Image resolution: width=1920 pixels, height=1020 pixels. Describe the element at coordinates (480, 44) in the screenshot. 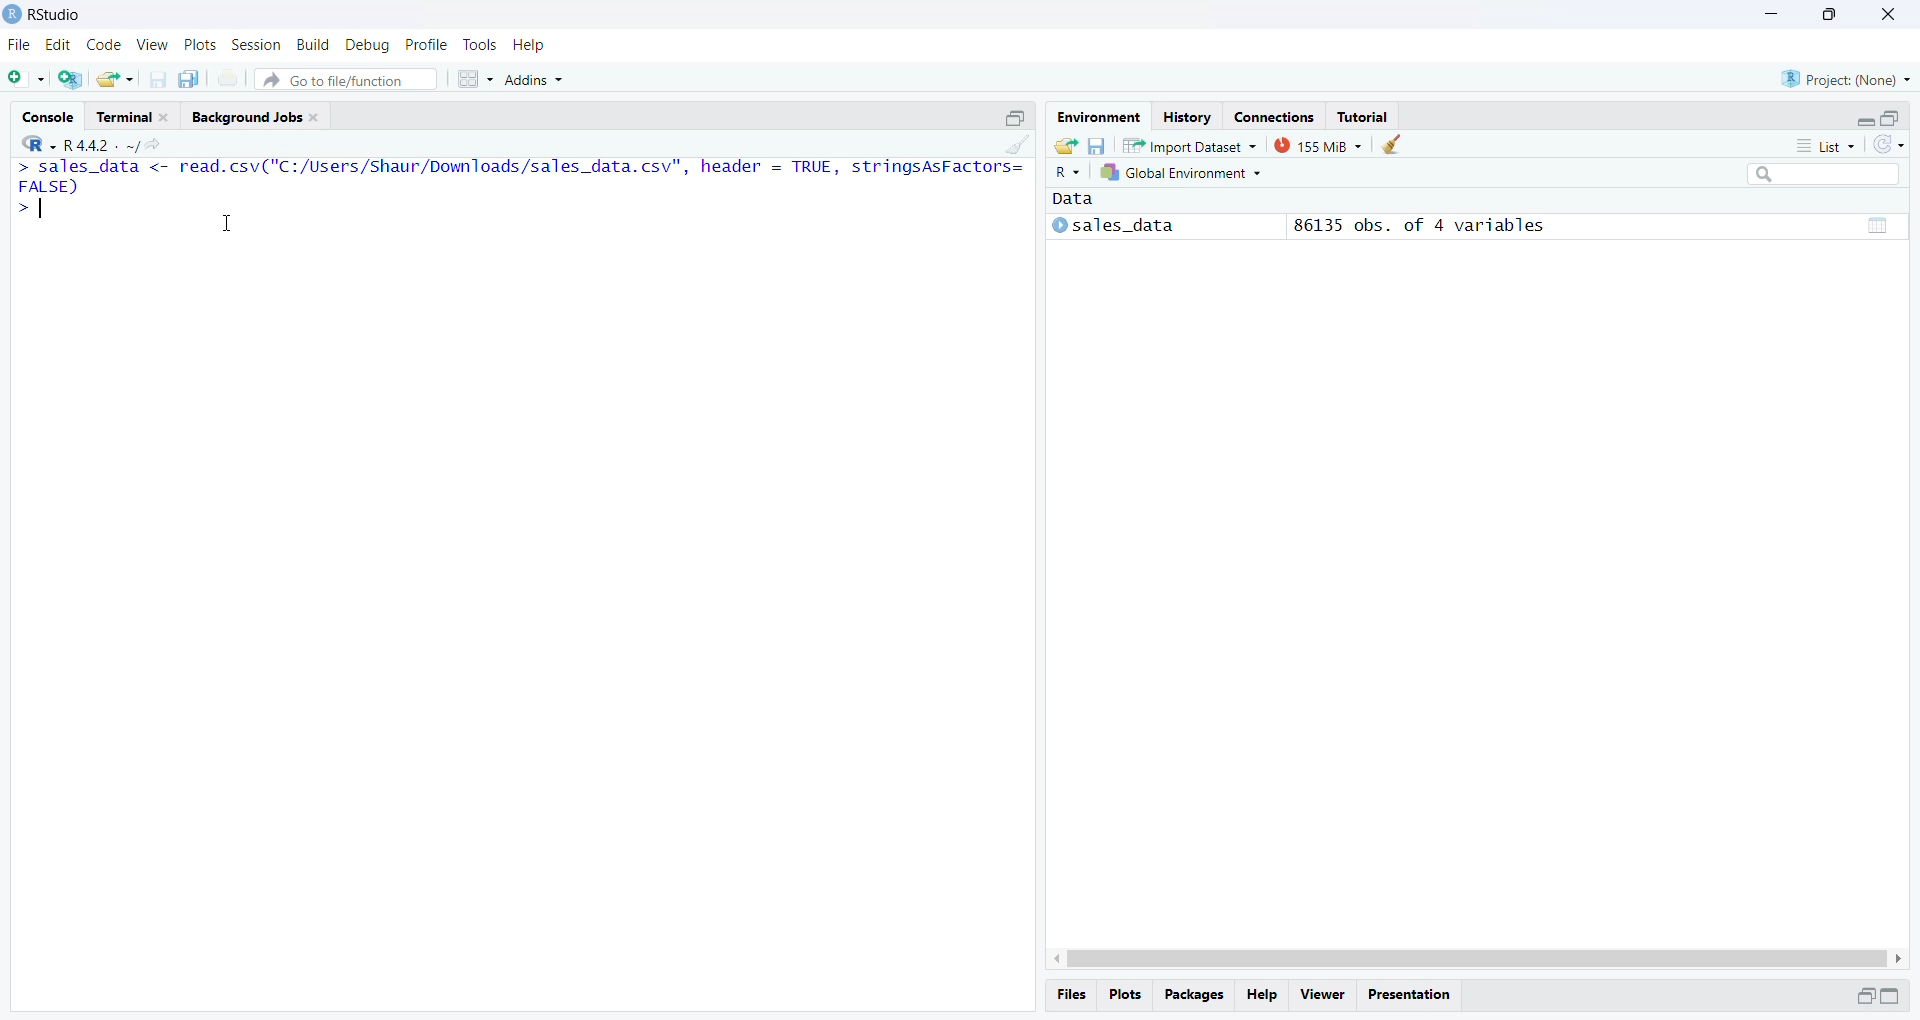

I see `Tools` at that location.